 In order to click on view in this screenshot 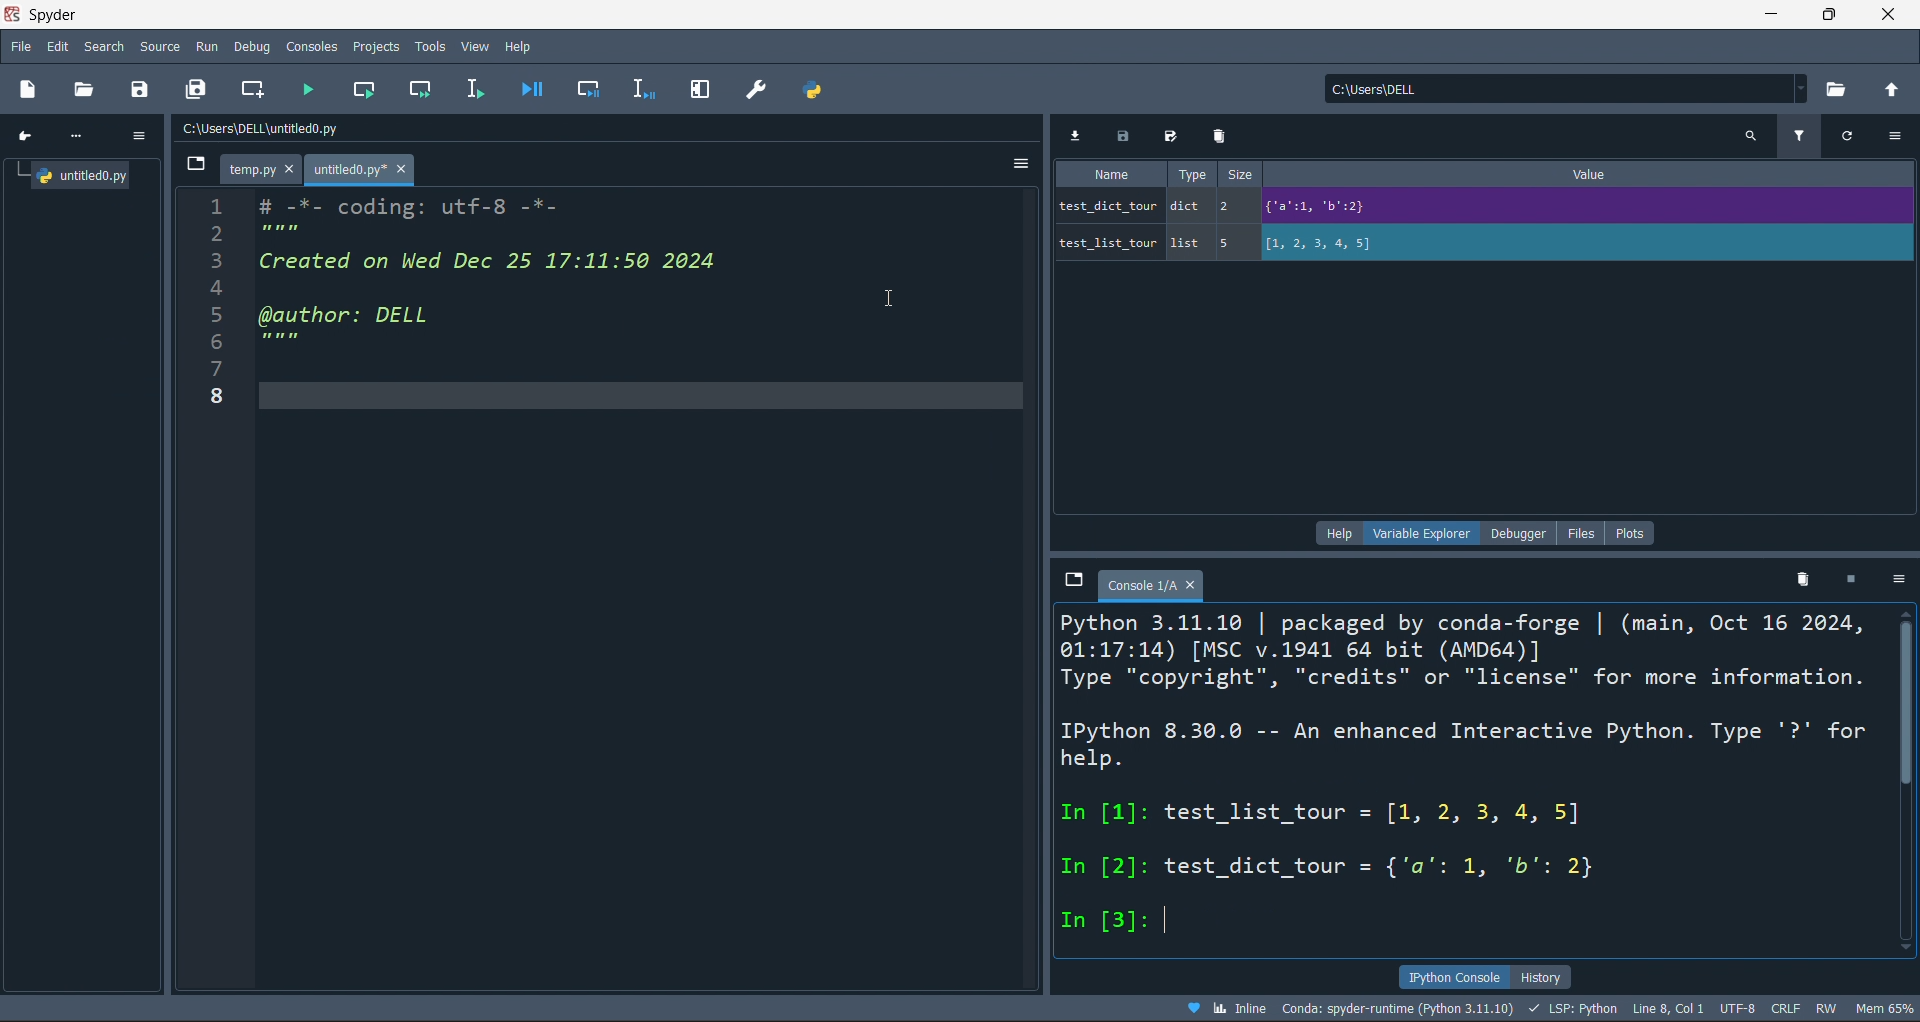, I will do `click(473, 45)`.